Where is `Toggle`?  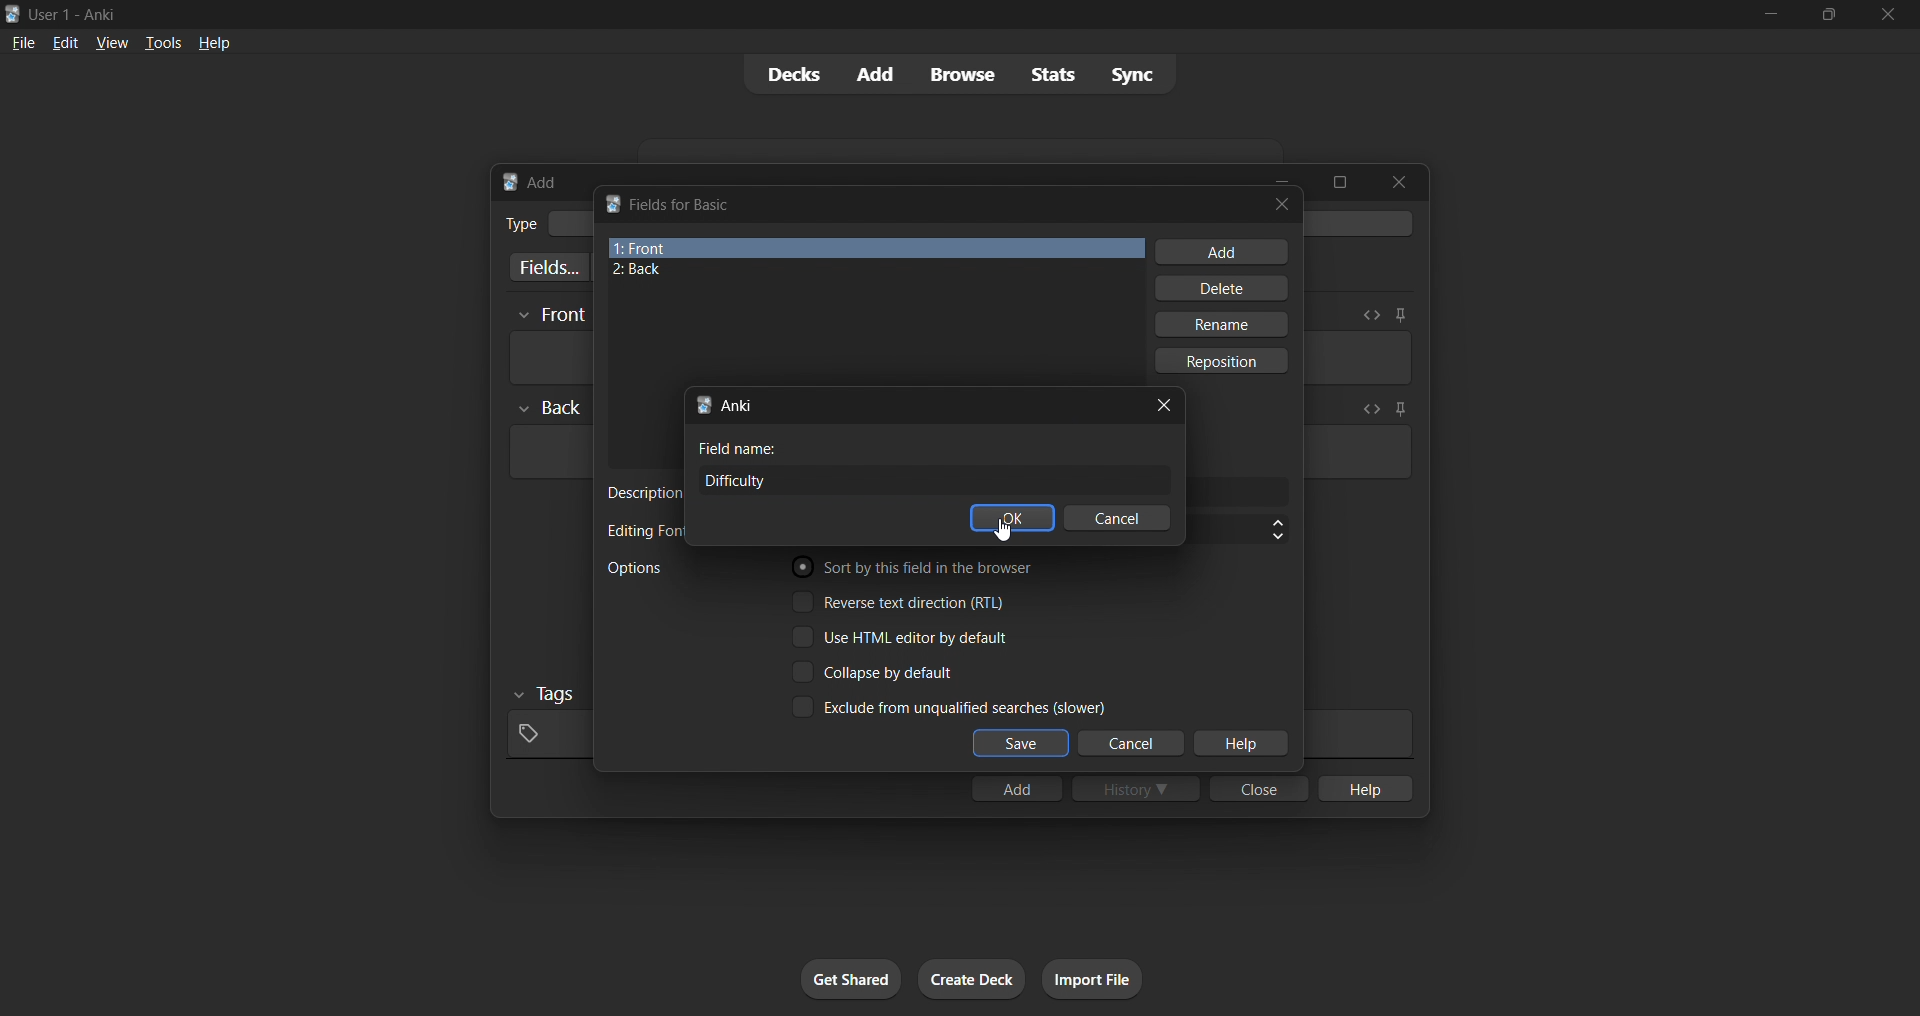 Toggle is located at coordinates (901, 637).